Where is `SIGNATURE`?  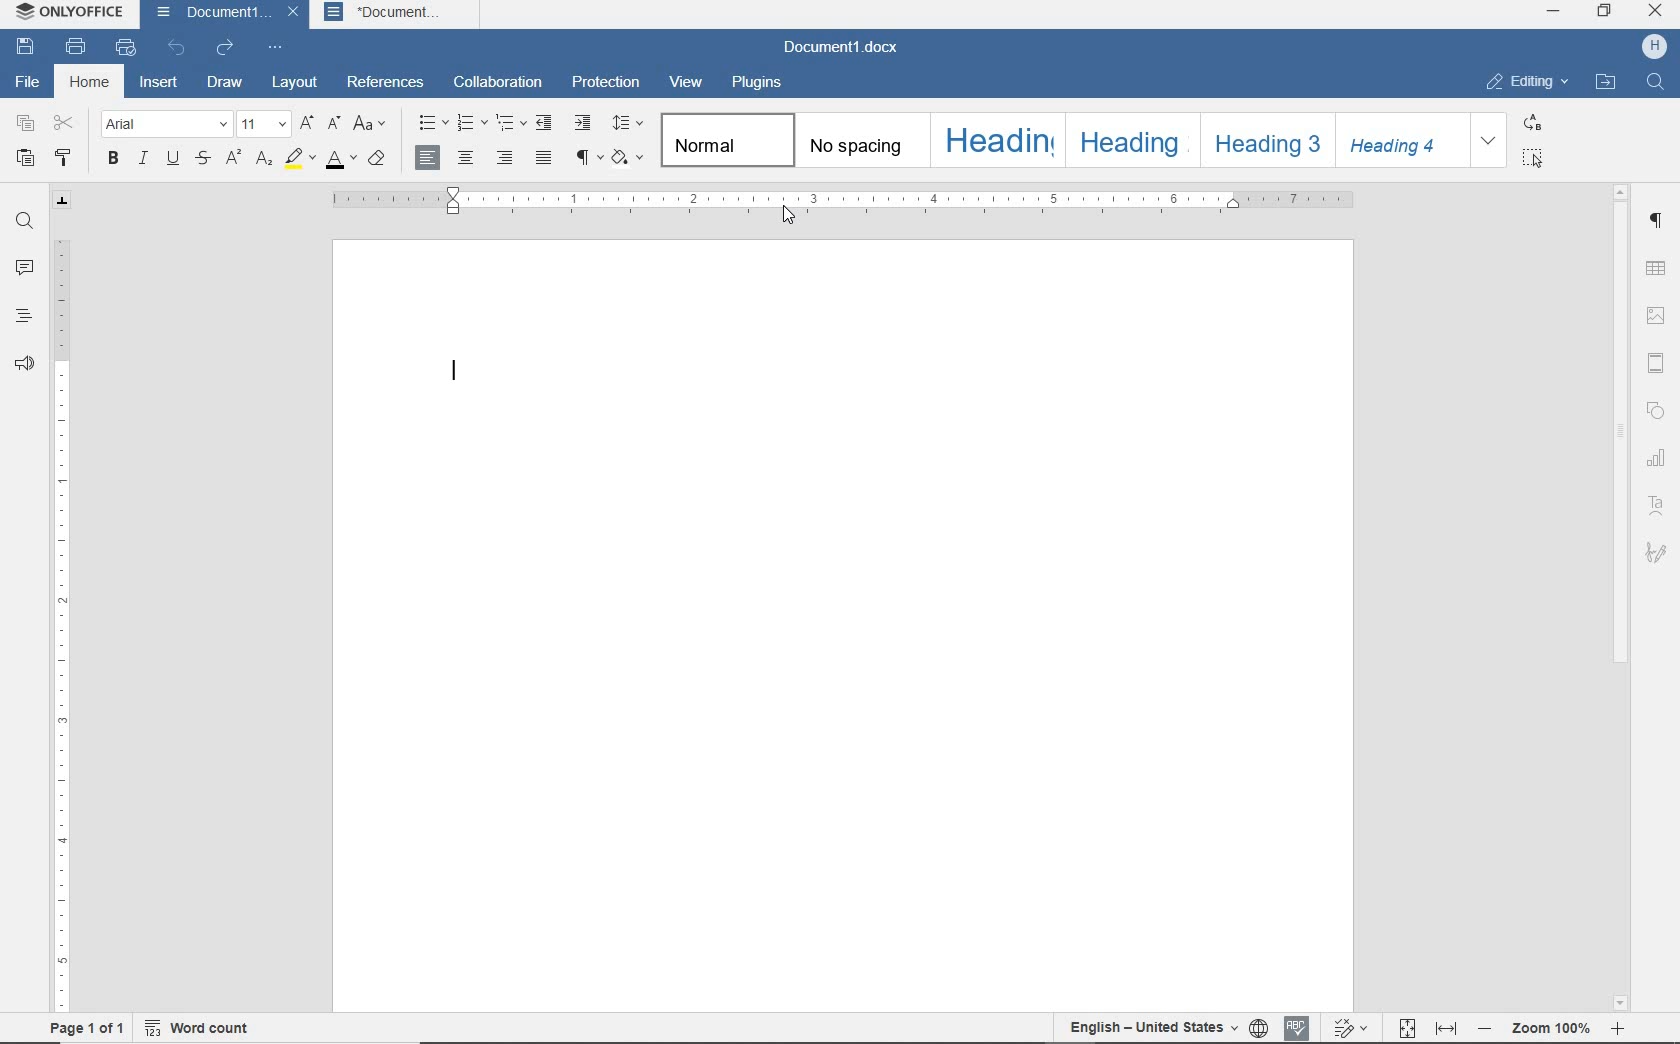
SIGNATURE is located at coordinates (1657, 556).